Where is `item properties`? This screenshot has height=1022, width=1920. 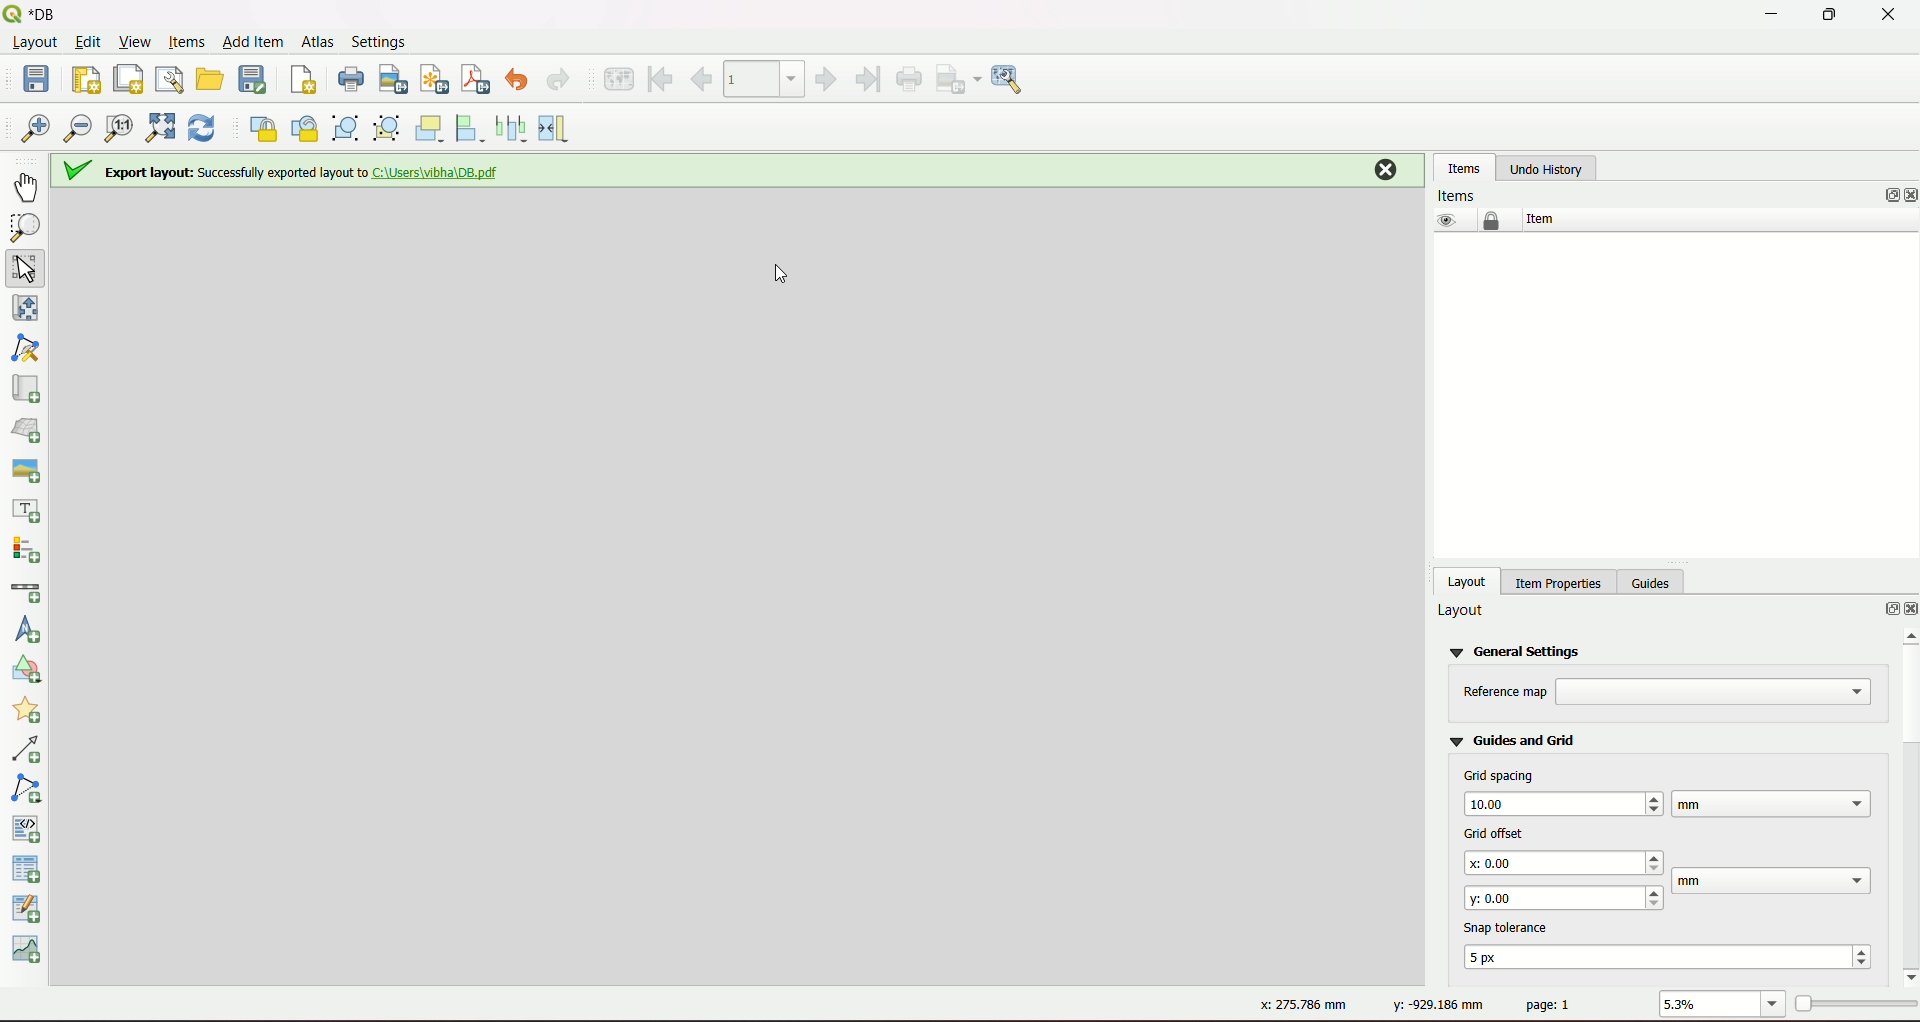 item properties is located at coordinates (1555, 580).